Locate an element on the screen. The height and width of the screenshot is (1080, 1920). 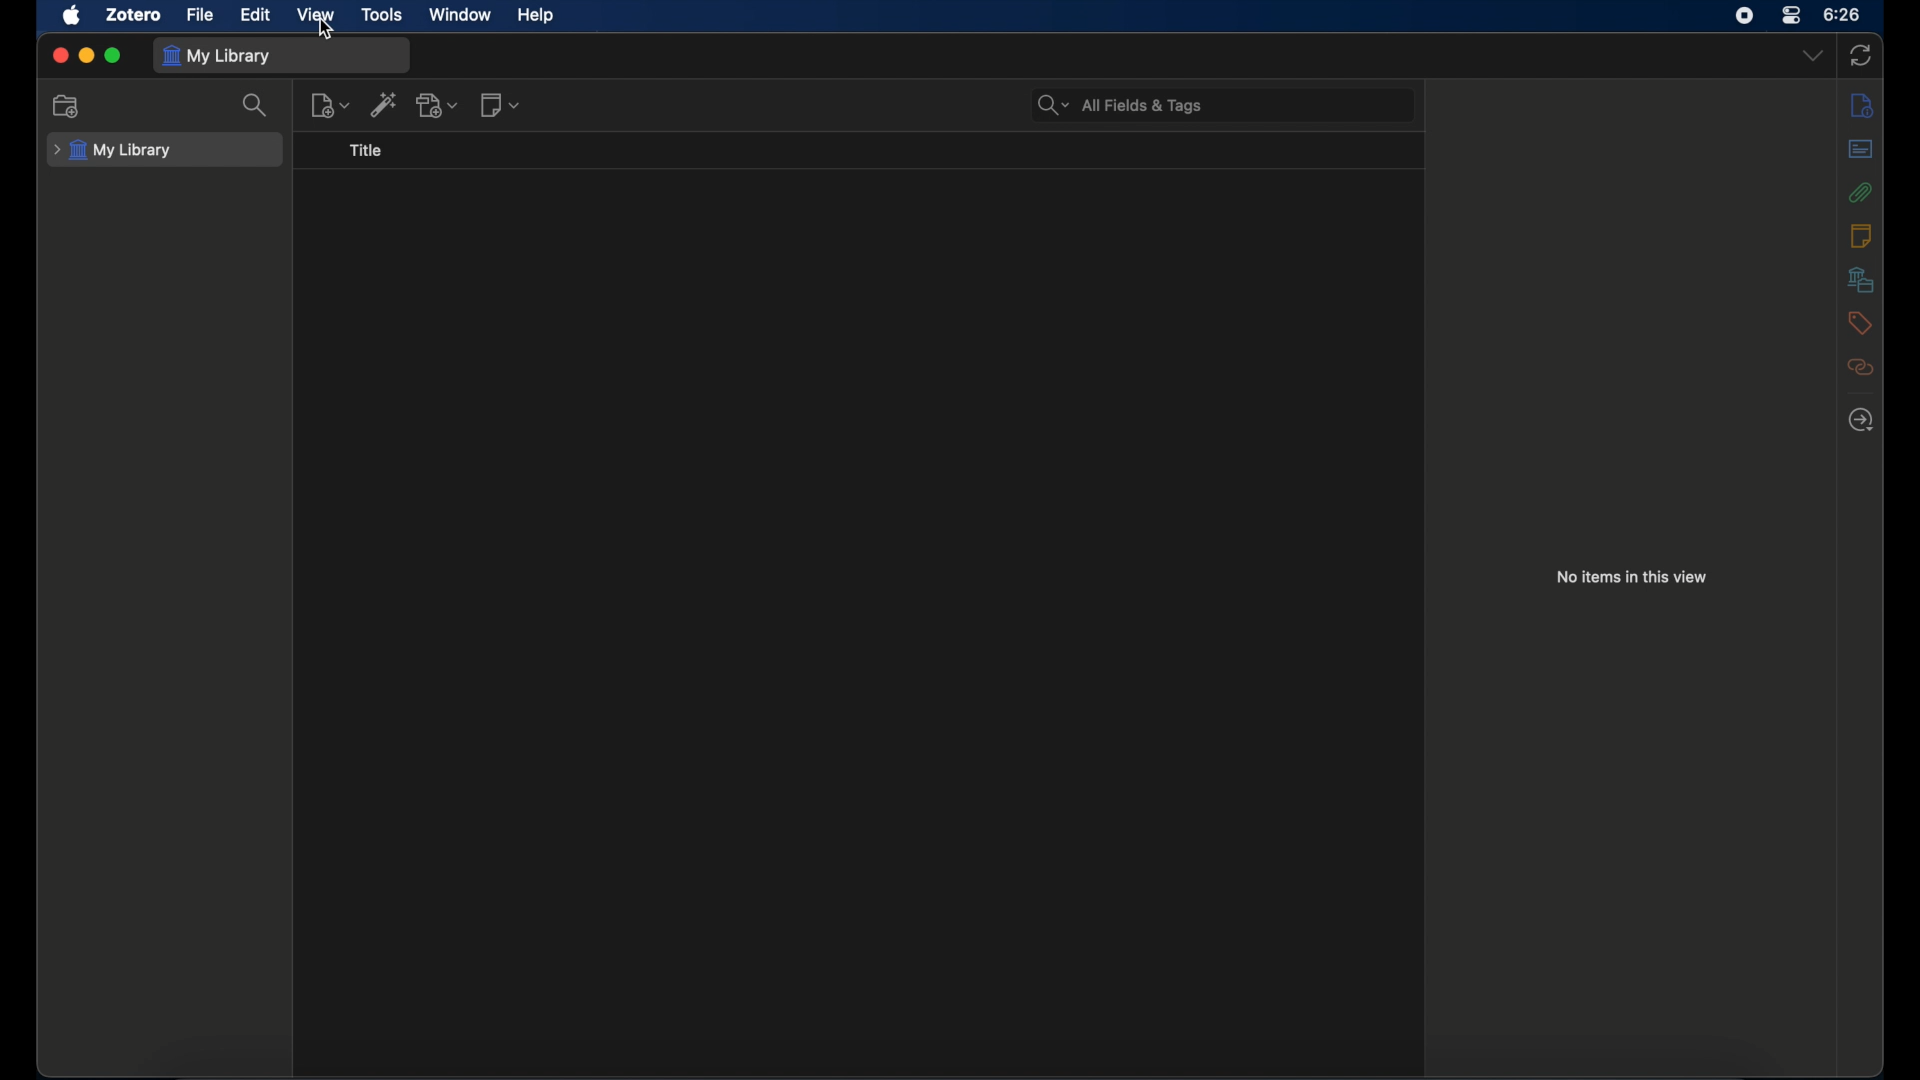
add item by identifier is located at coordinates (384, 104).